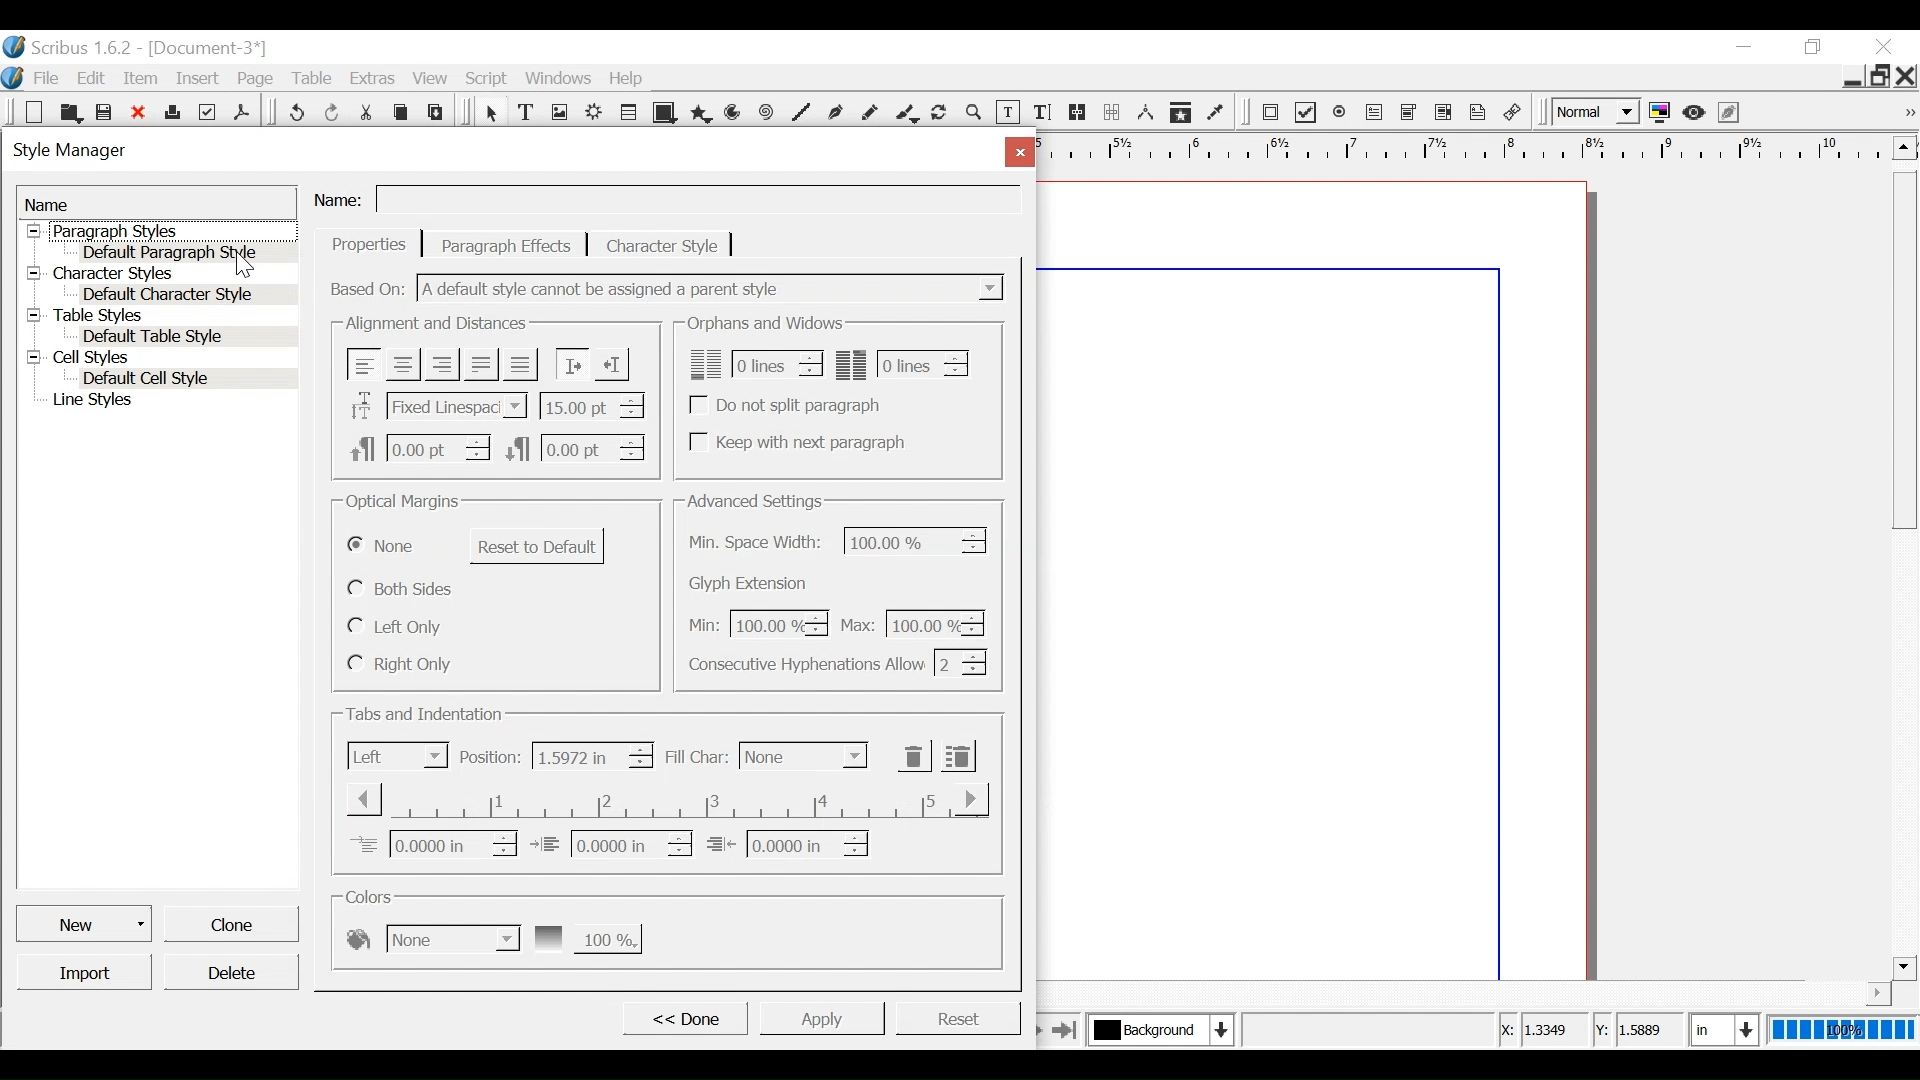 The image size is (1920, 1080). Describe the element at coordinates (1065, 1029) in the screenshot. I see `Go to the last page` at that location.